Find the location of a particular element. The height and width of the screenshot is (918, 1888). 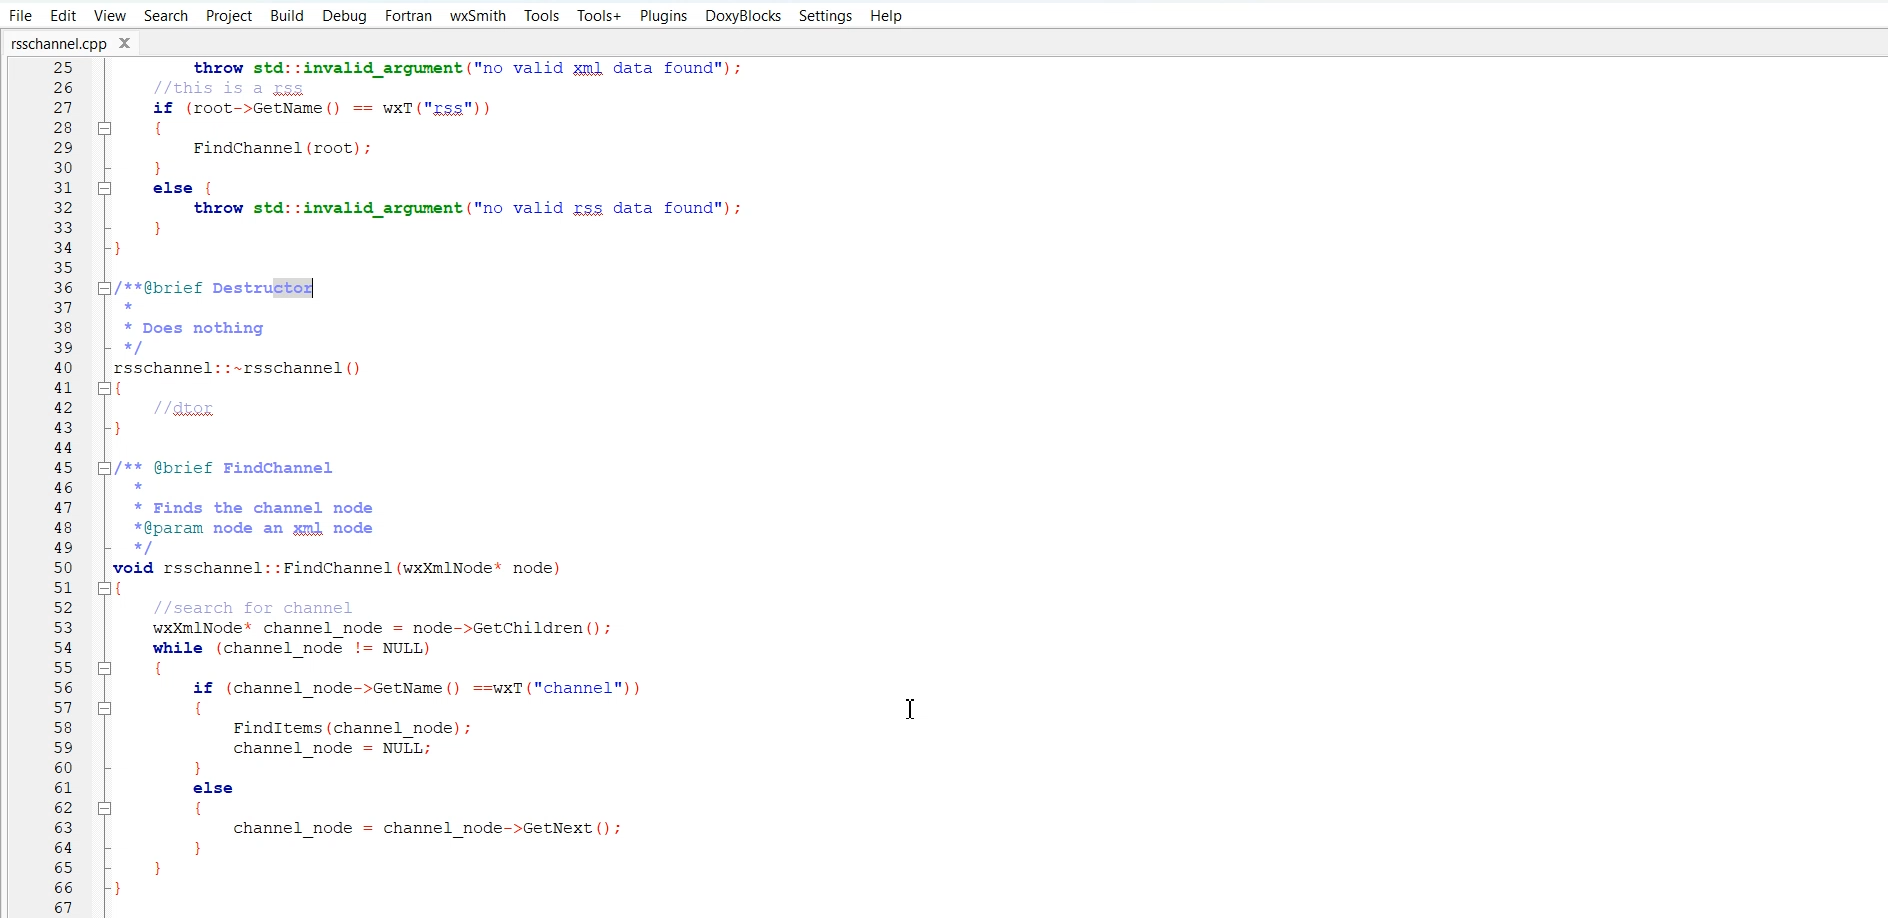

Fortran is located at coordinates (407, 16).